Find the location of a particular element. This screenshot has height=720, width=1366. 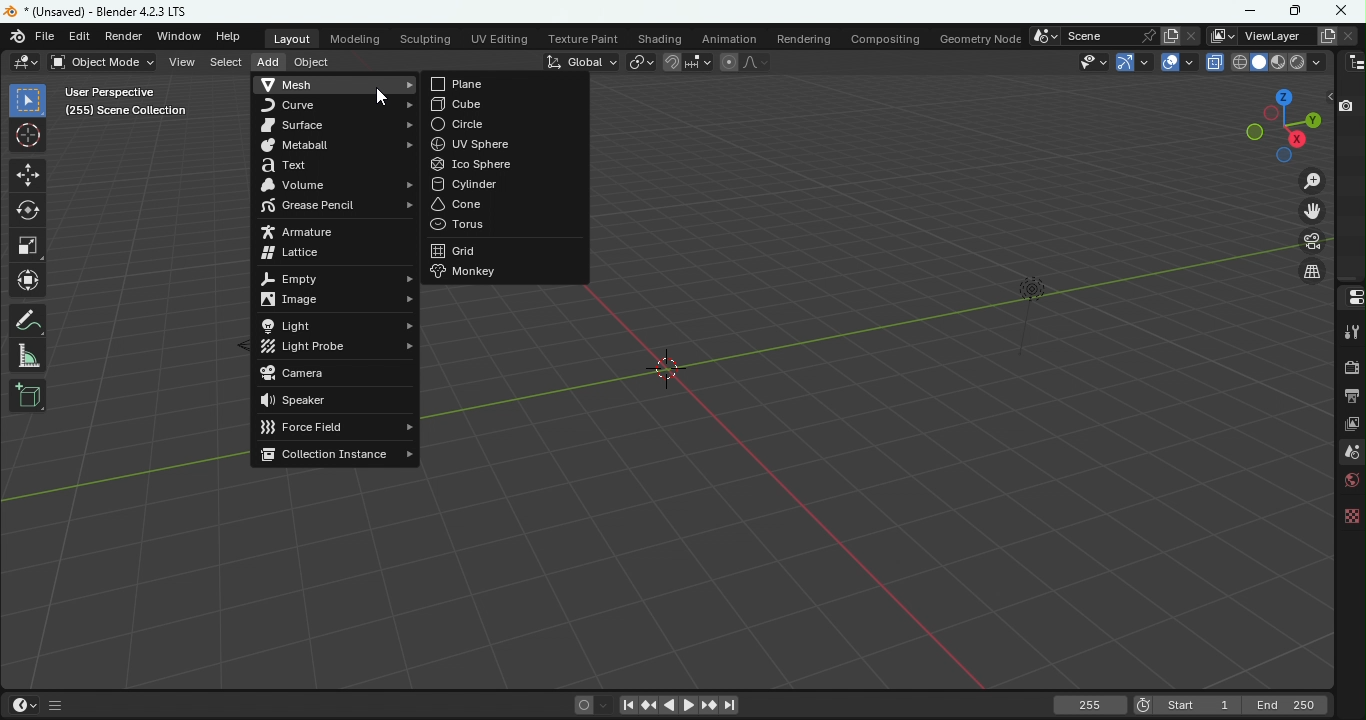

The active workspace view layer showing in the window is located at coordinates (1220, 35).